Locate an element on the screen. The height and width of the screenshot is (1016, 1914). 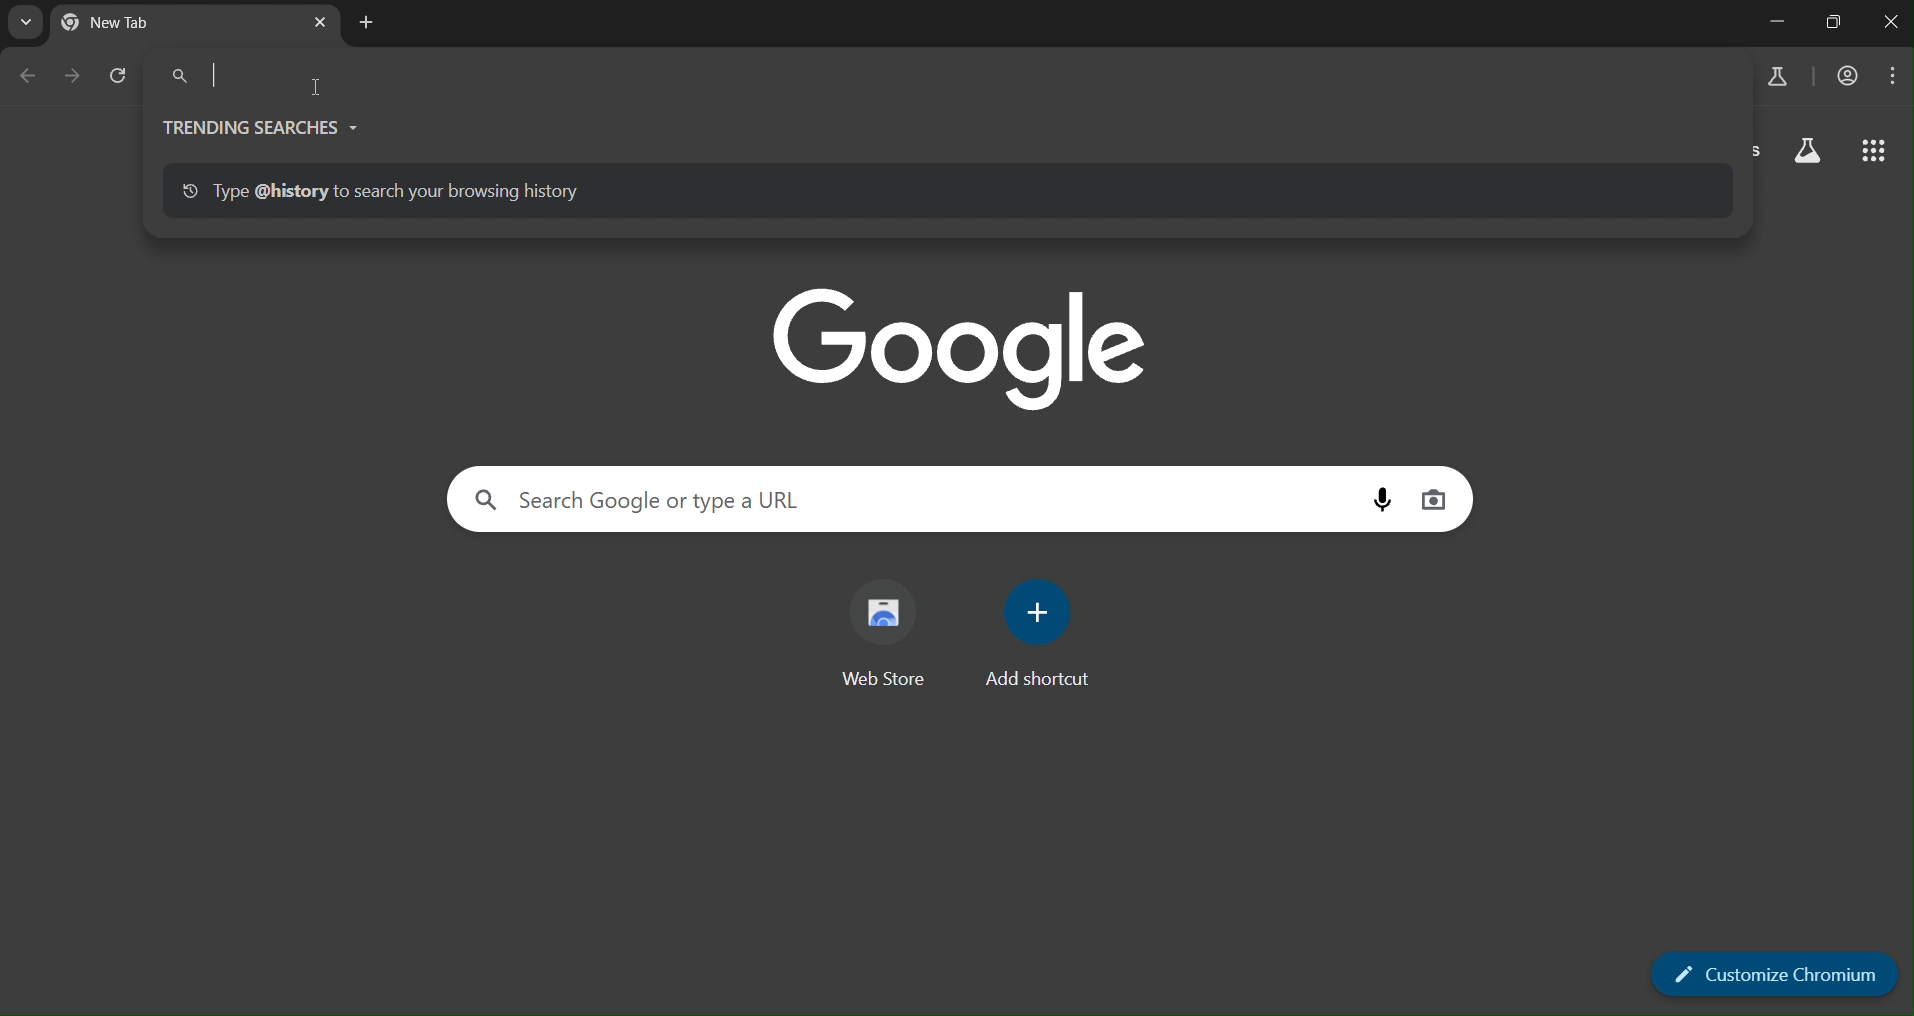
web store is located at coordinates (884, 631).